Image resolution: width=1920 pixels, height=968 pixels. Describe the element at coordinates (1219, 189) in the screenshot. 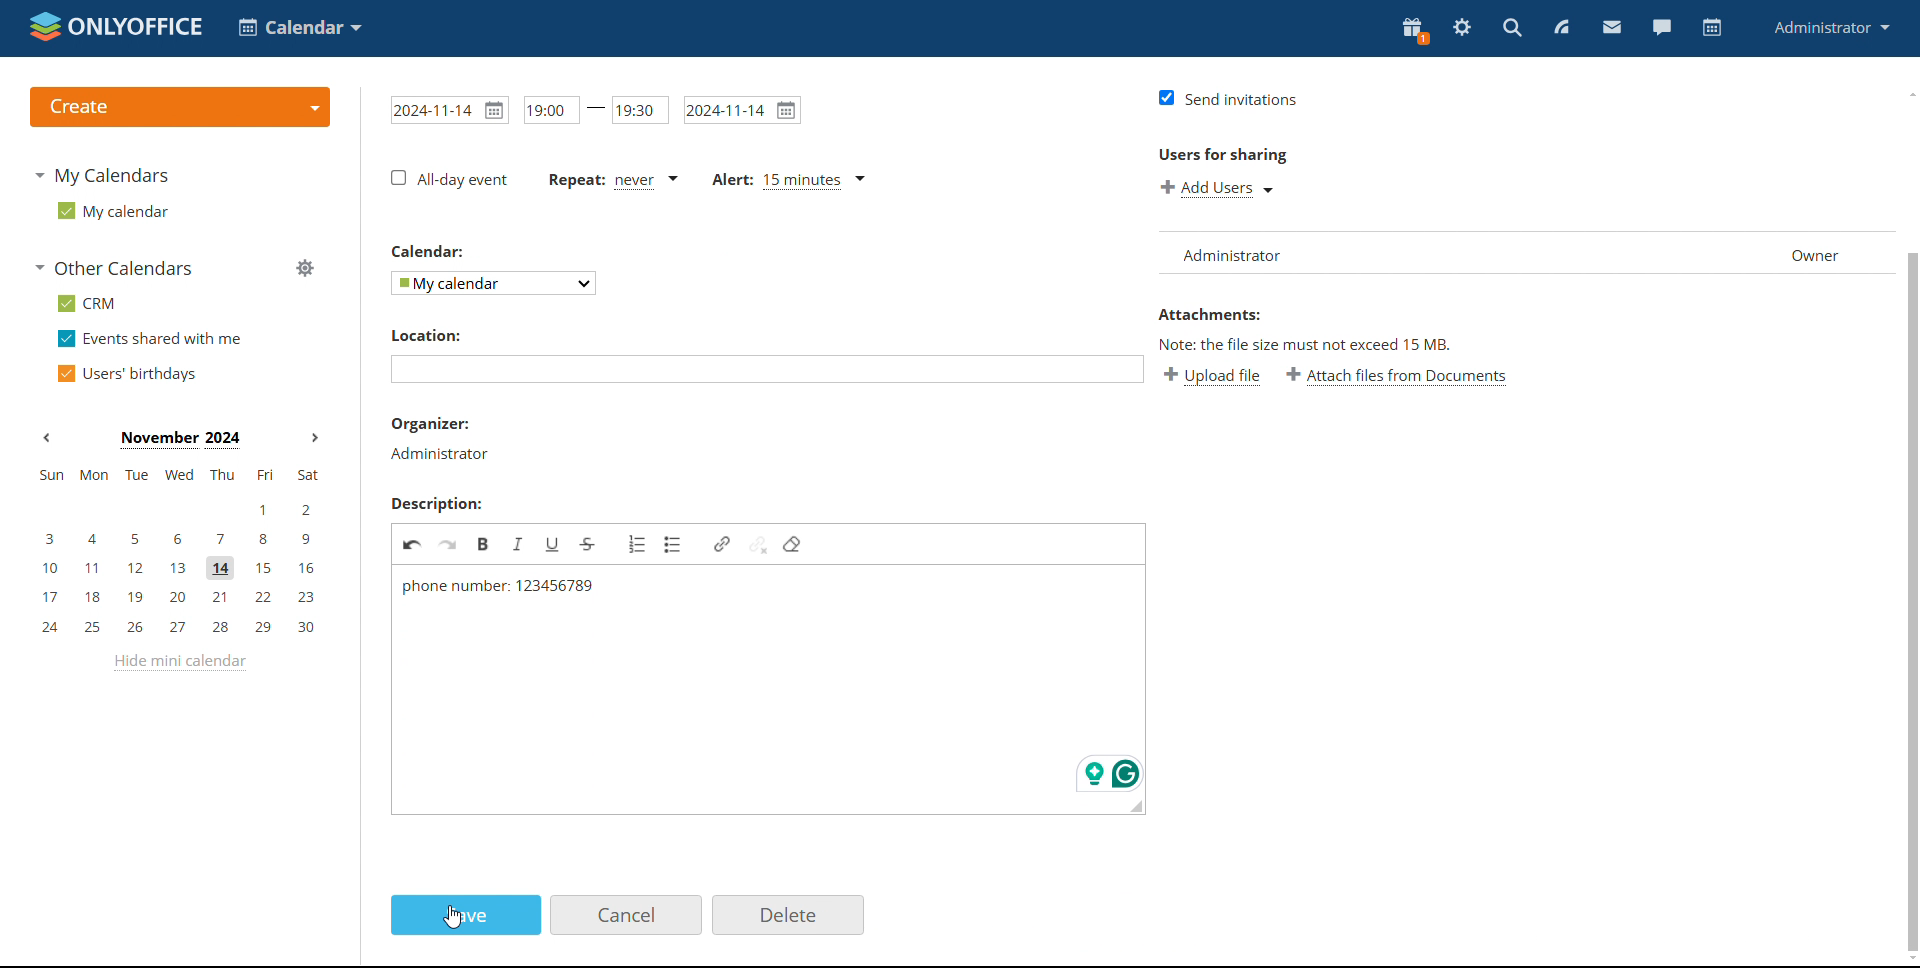

I see `add users` at that location.